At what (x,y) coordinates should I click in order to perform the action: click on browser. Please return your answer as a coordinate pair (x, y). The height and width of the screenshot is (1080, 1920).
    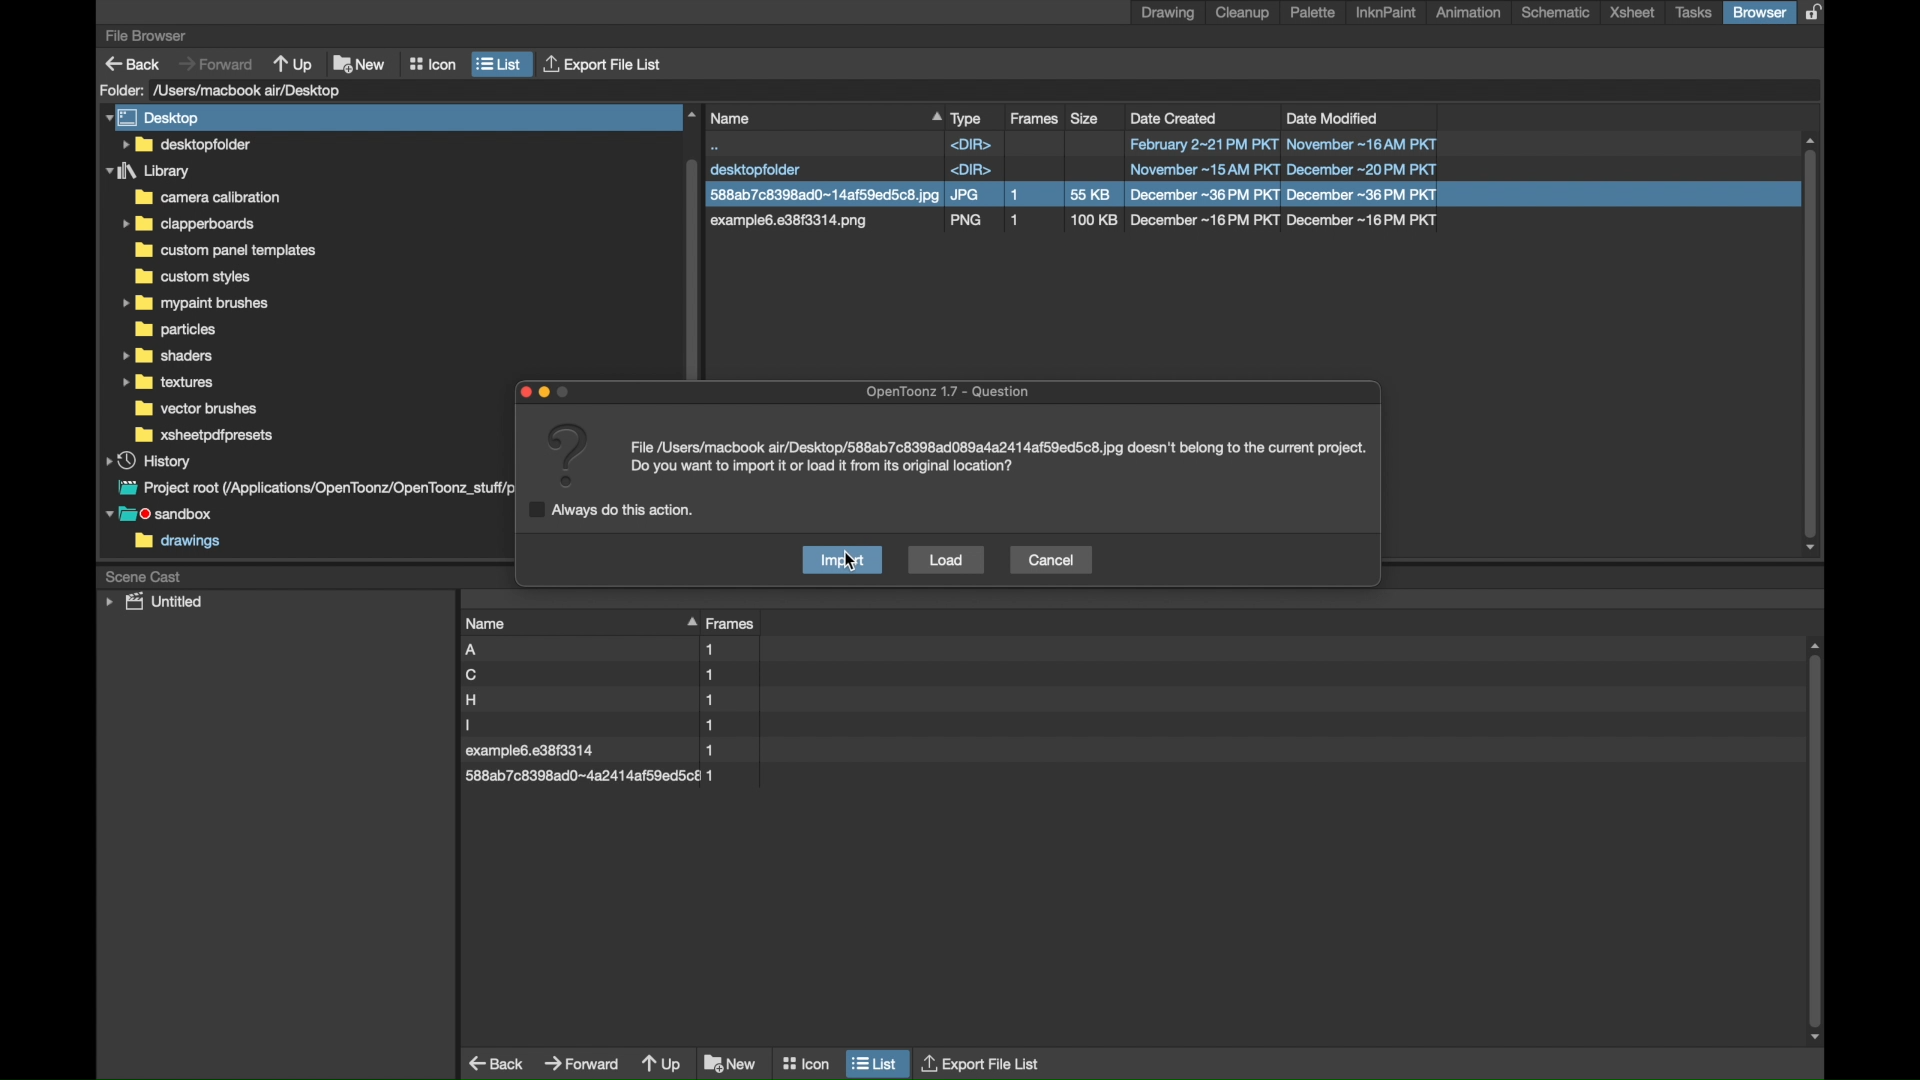
    Looking at the image, I should click on (1759, 12).